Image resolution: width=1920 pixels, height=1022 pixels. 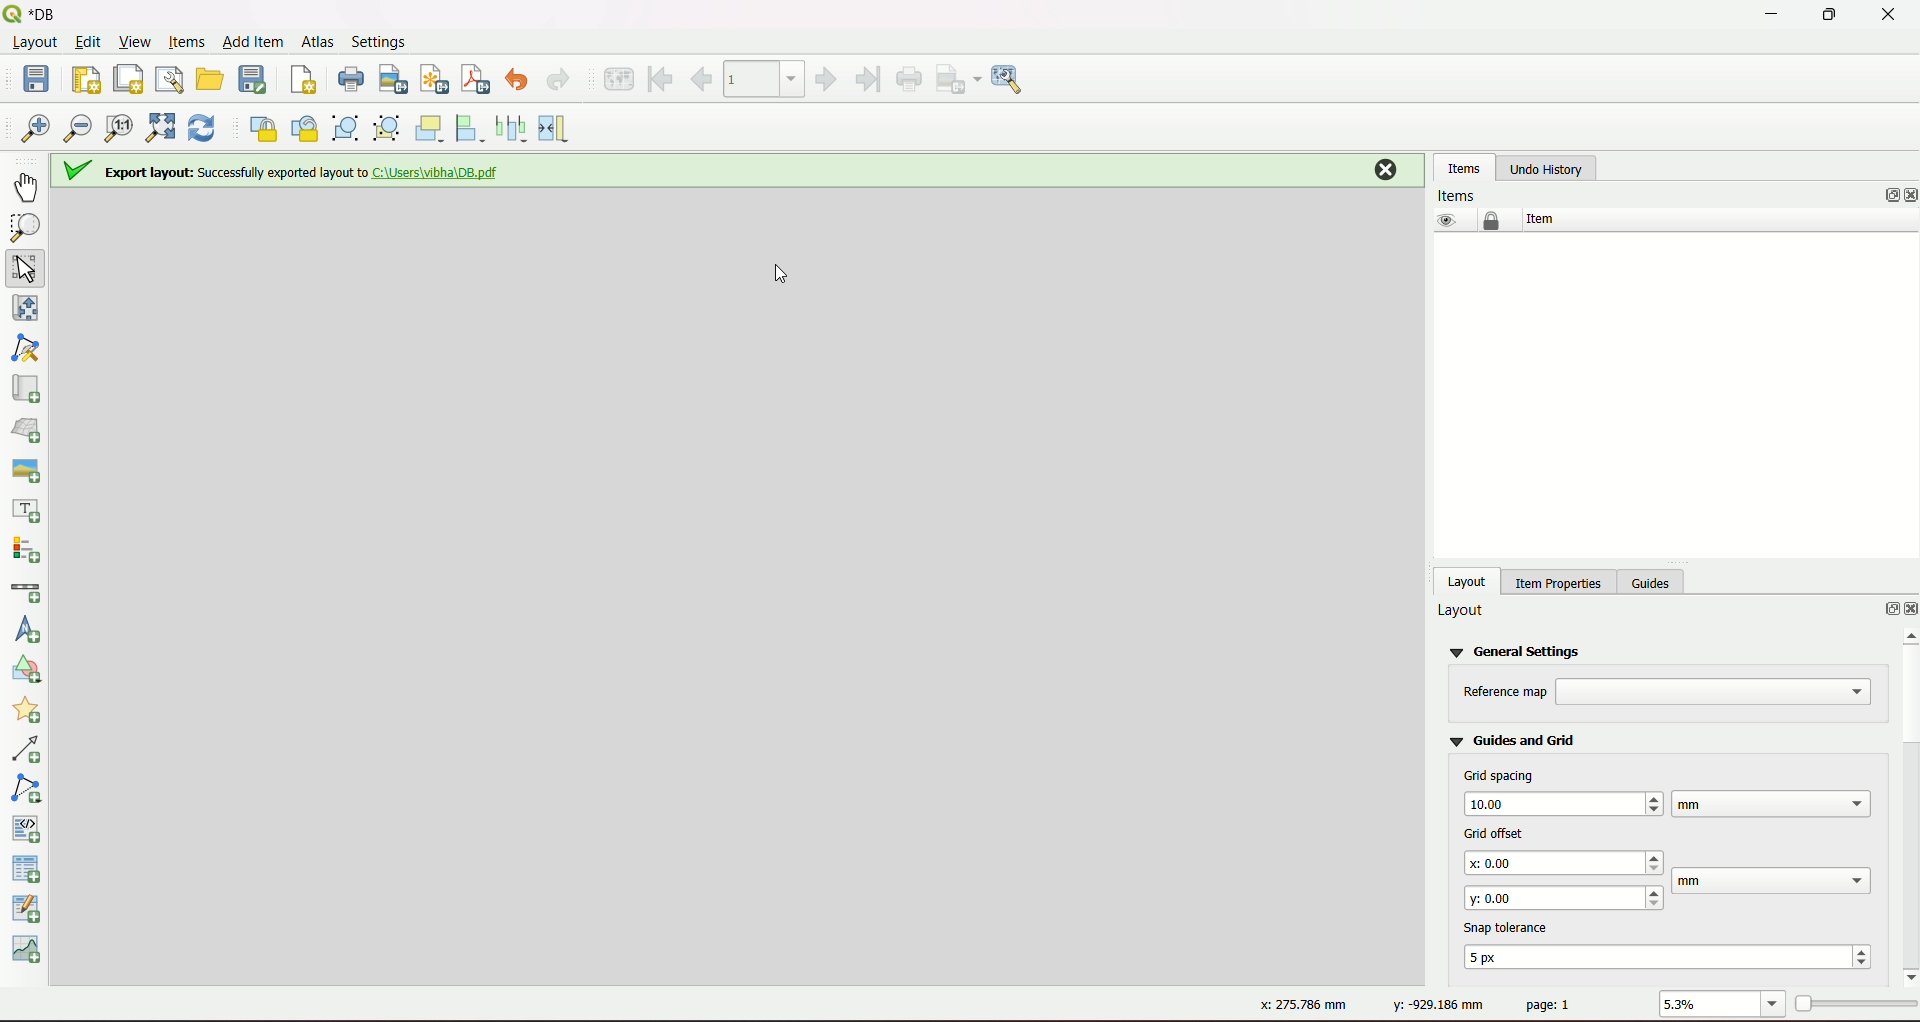 What do you see at coordinates (1538, 219) in the screenshot?
I see `item` at bounding box center [1538, 219].